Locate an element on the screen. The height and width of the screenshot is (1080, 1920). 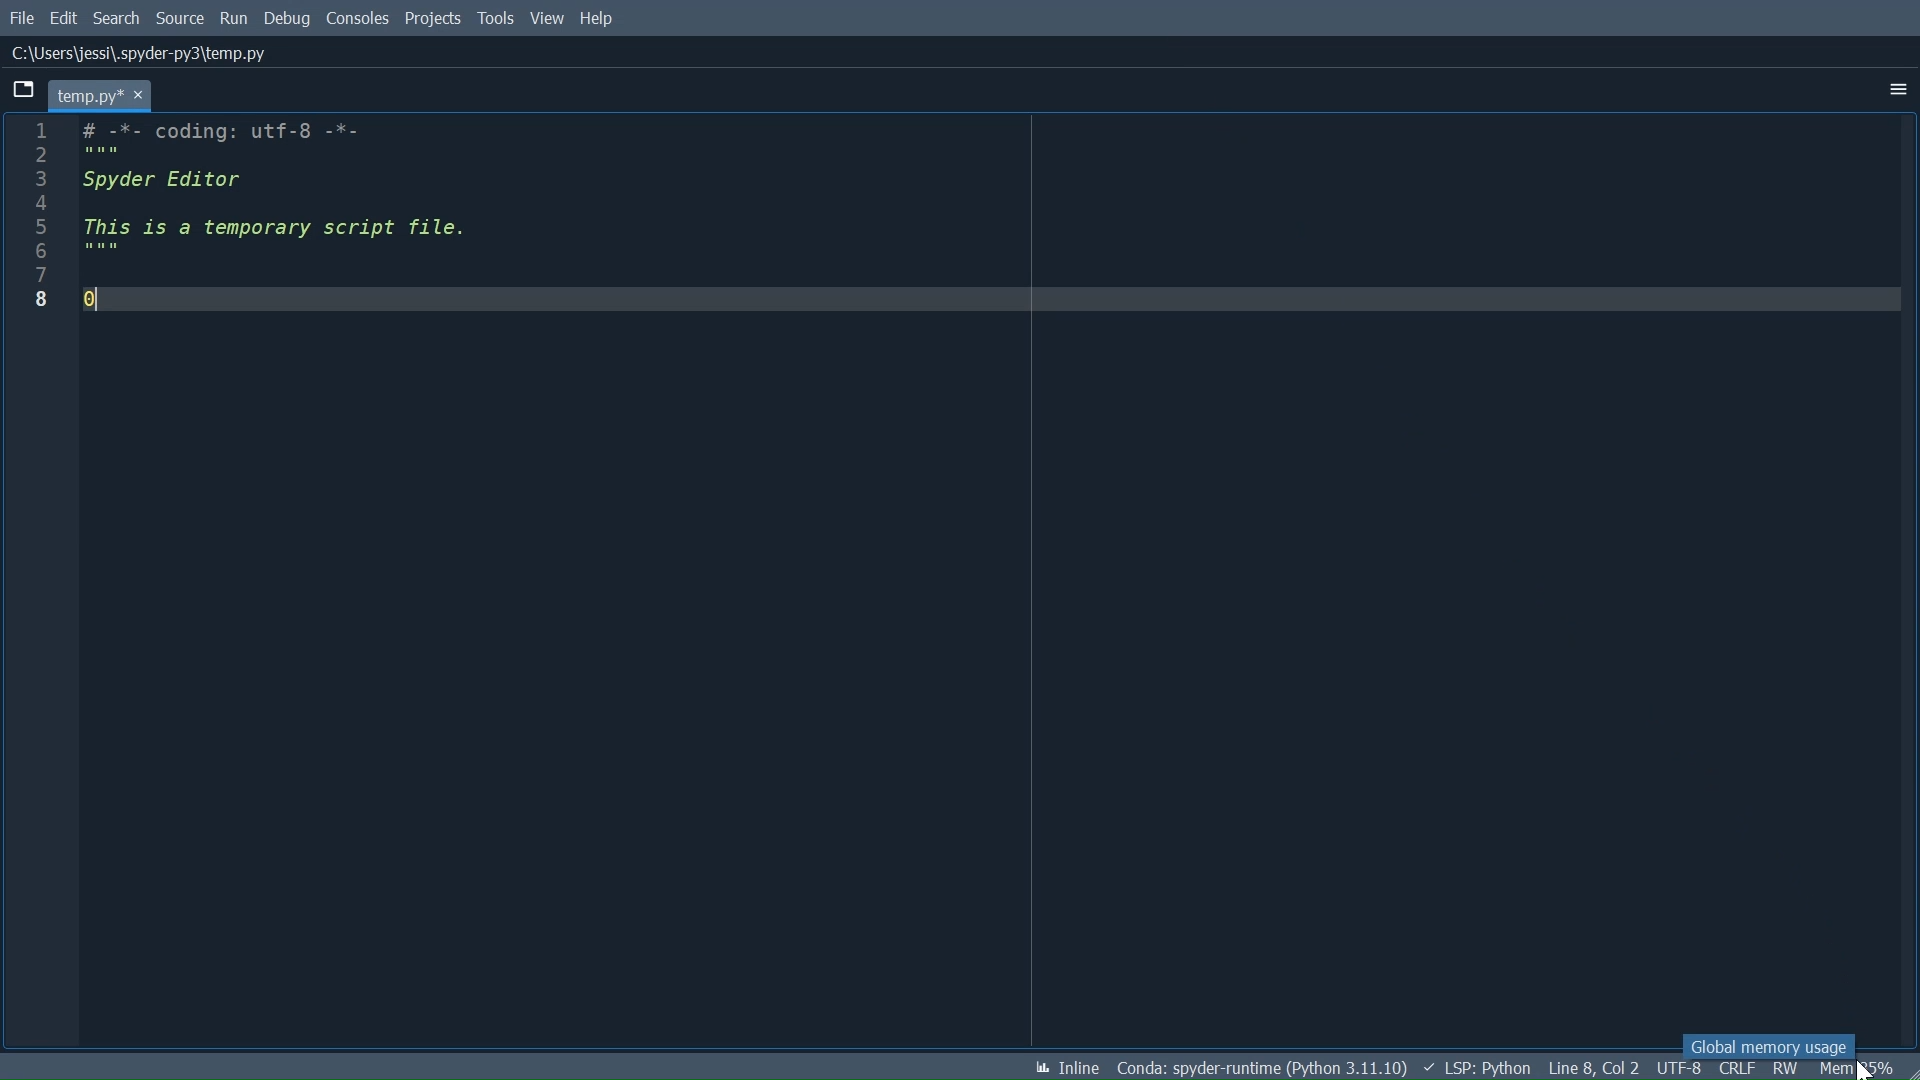
1 2 3 4 5 6 7 8  is located at coordinates (43, 221).